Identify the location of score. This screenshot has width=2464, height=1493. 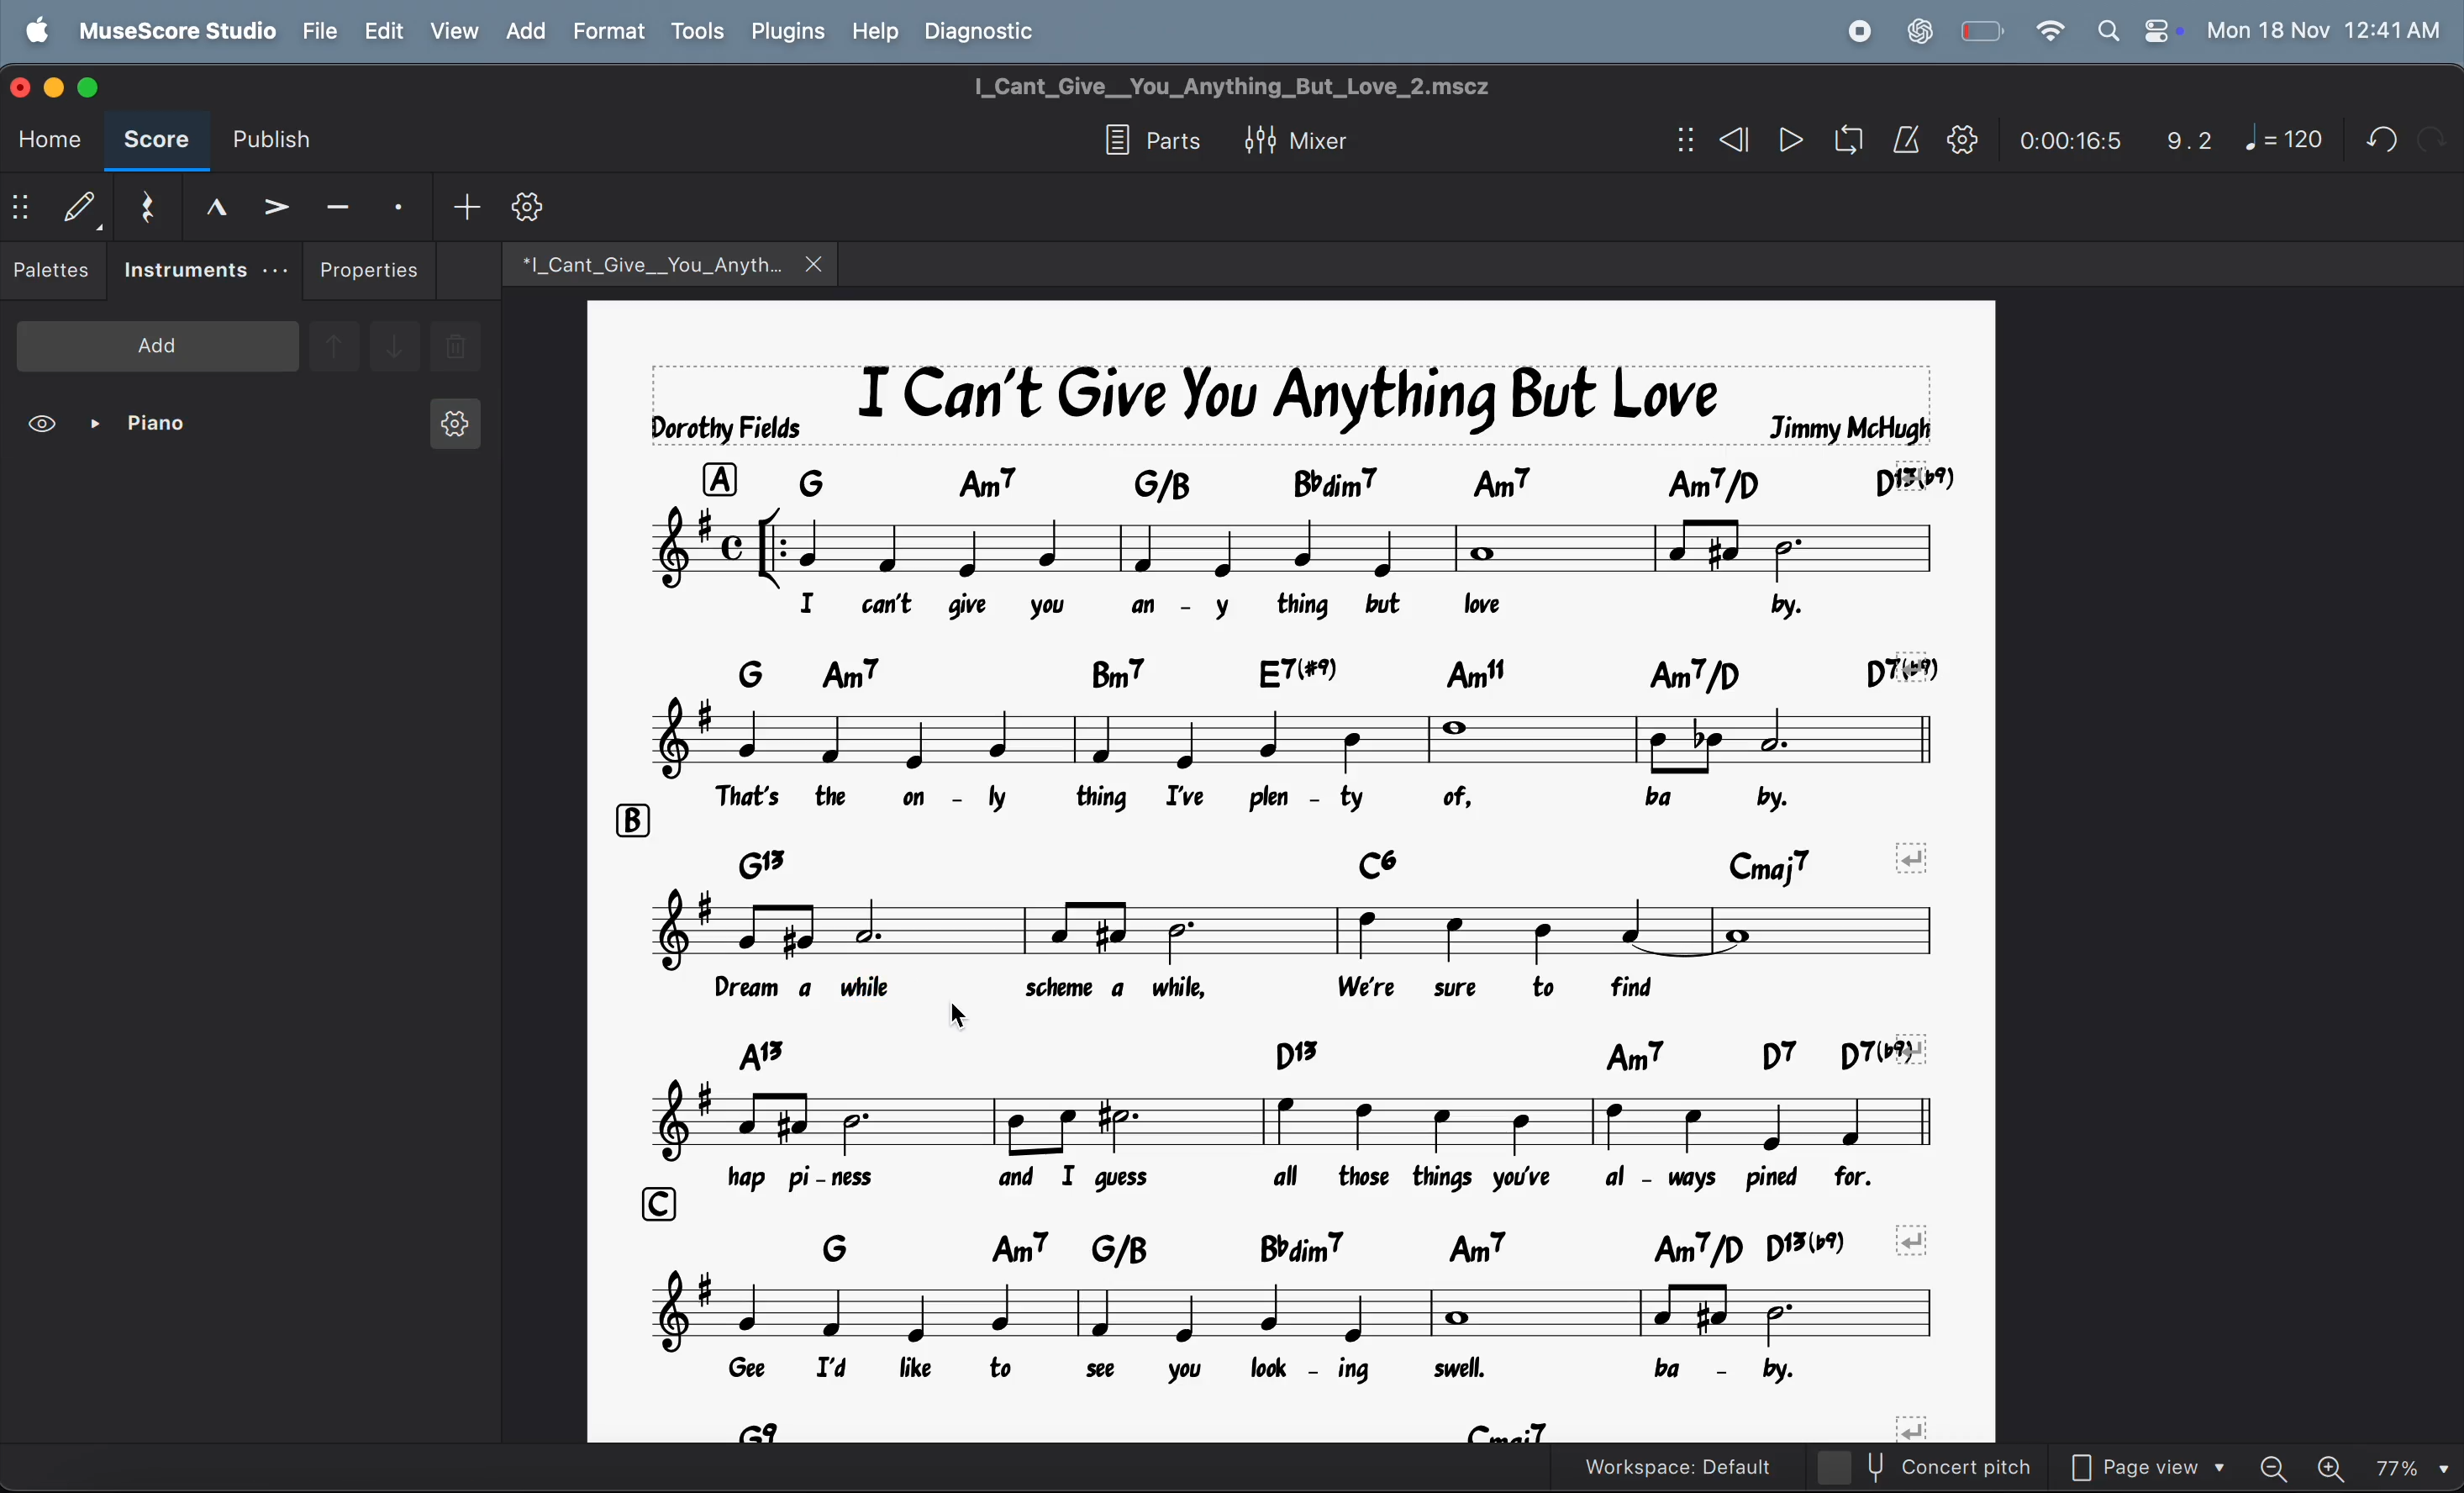
(156, 144).